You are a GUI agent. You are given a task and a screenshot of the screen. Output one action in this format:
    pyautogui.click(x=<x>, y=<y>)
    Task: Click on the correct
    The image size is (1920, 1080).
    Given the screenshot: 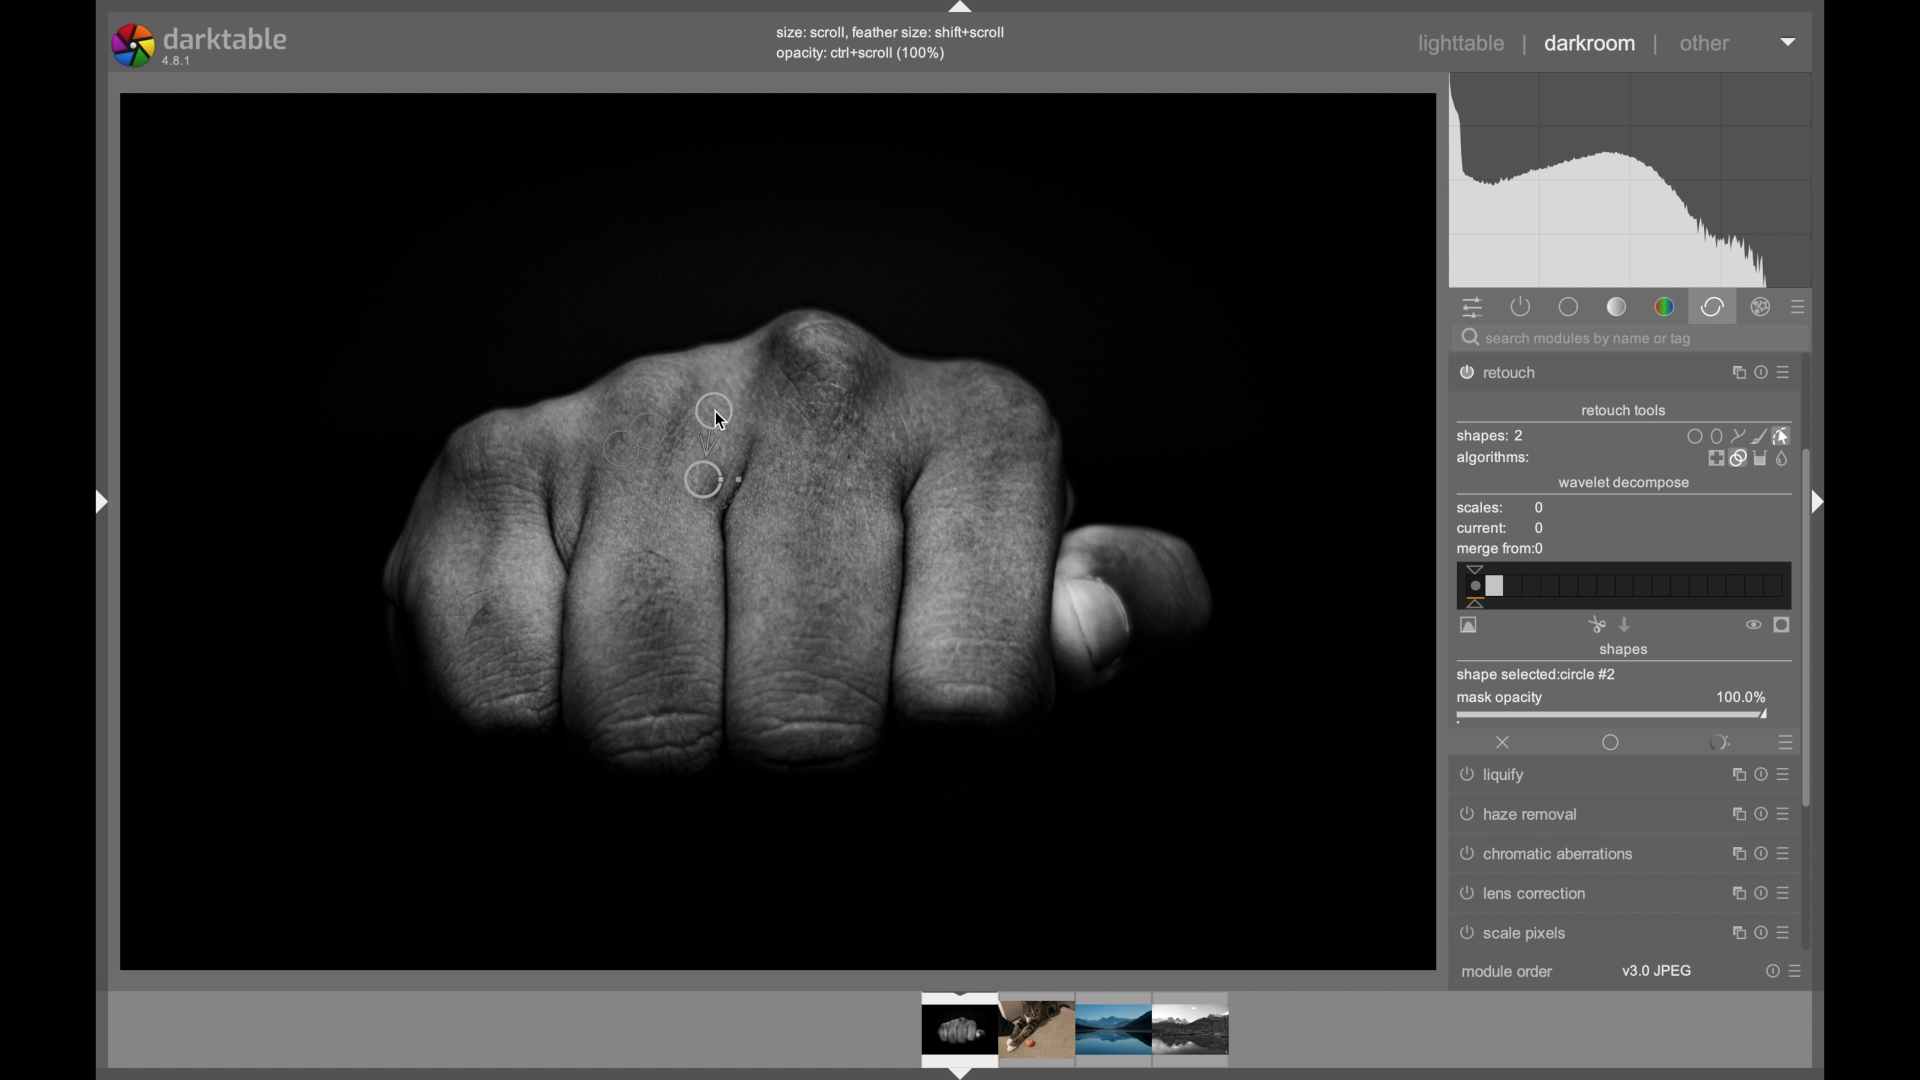 What is the action you would take?
    pyautogui.click(x=1712, y=306)
    